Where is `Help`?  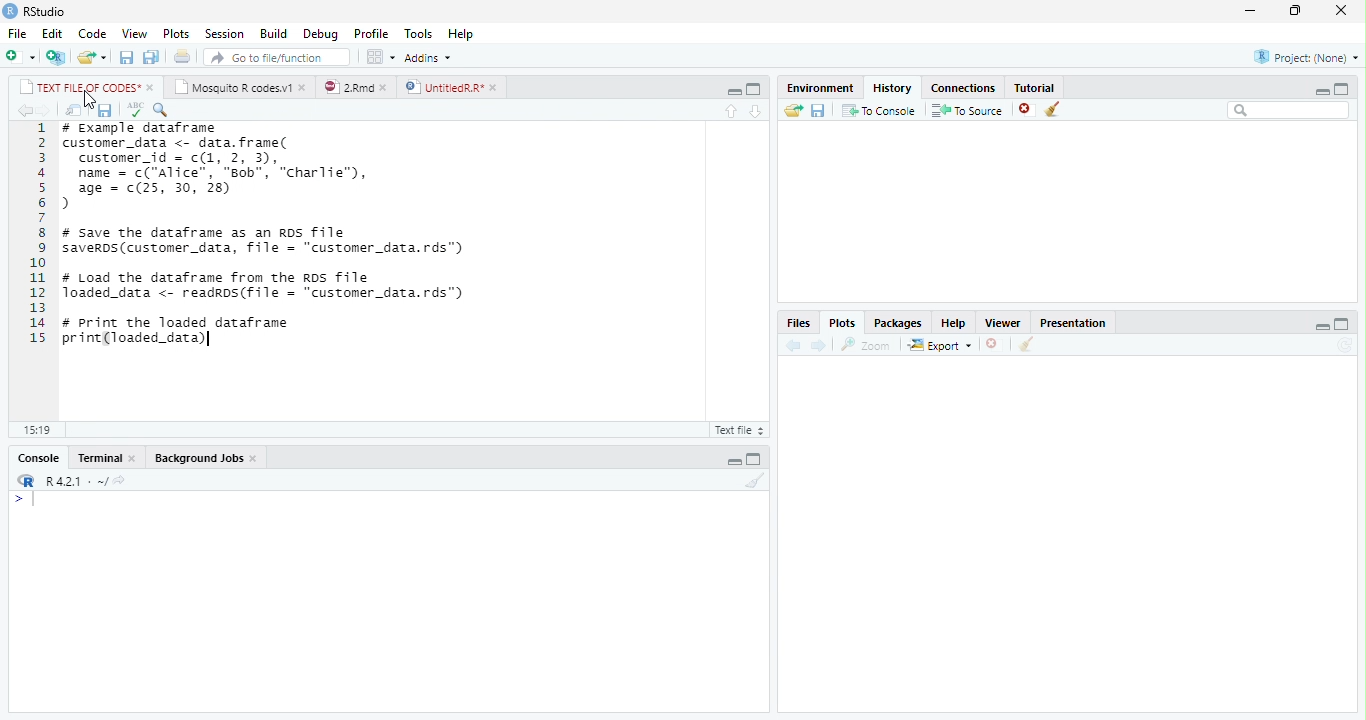 Help is located at coordinates (462, 34).